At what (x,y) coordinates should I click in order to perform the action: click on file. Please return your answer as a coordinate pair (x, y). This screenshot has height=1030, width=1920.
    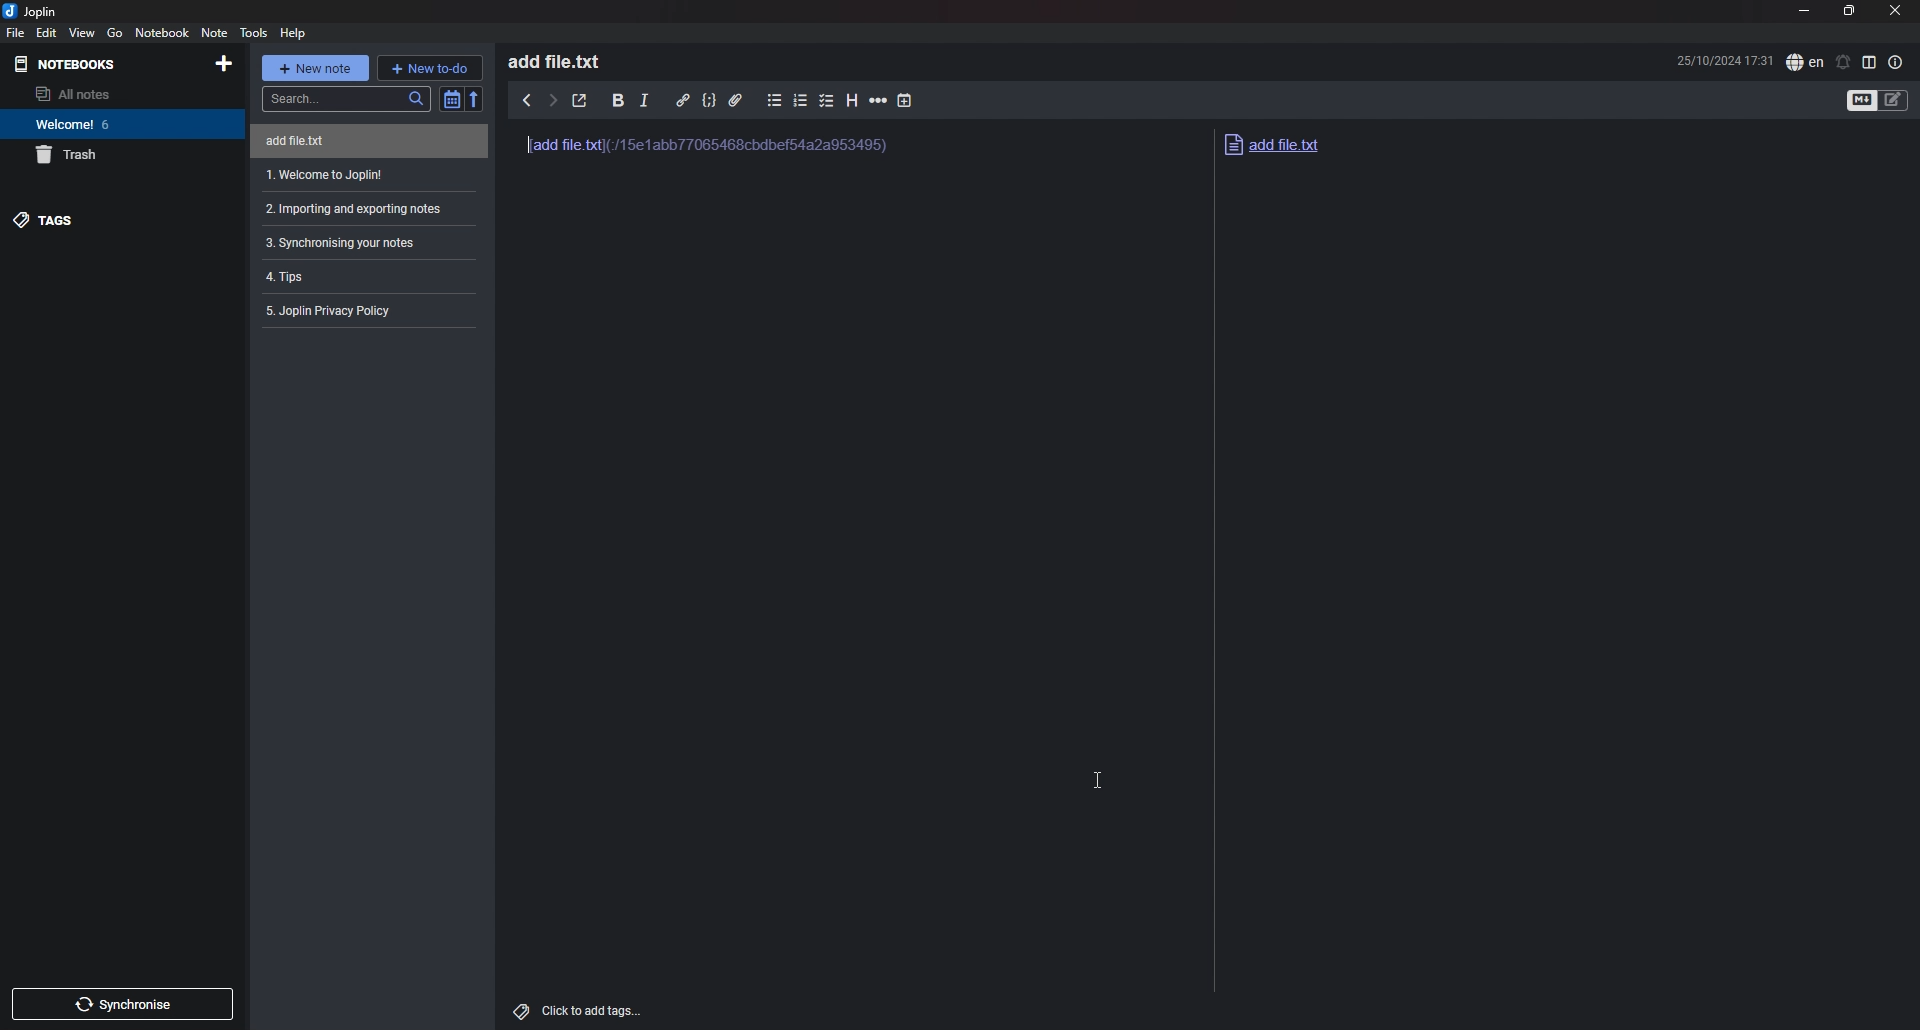
    Looking at the image, I should click on (15, 32).